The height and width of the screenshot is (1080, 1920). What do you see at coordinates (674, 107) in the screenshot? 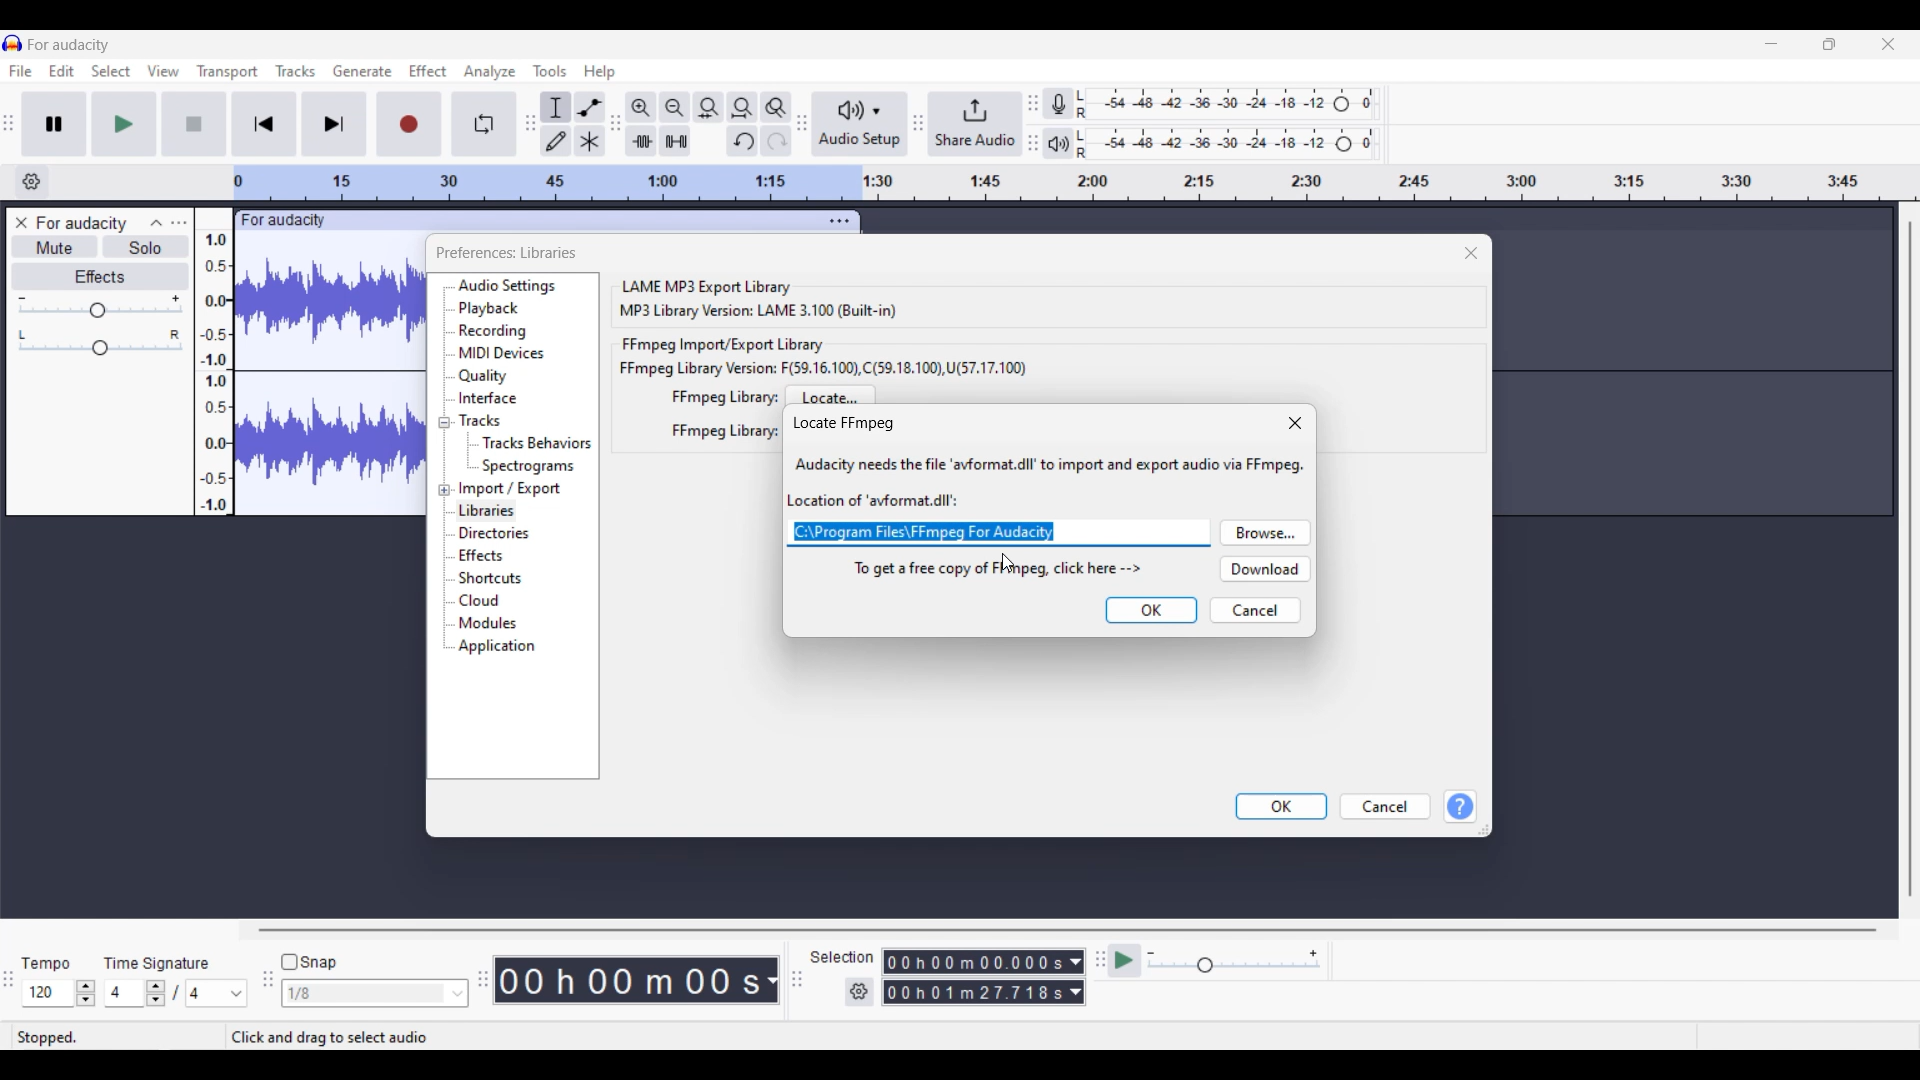
I see `Zoom out` at bounding box center [674, 107].